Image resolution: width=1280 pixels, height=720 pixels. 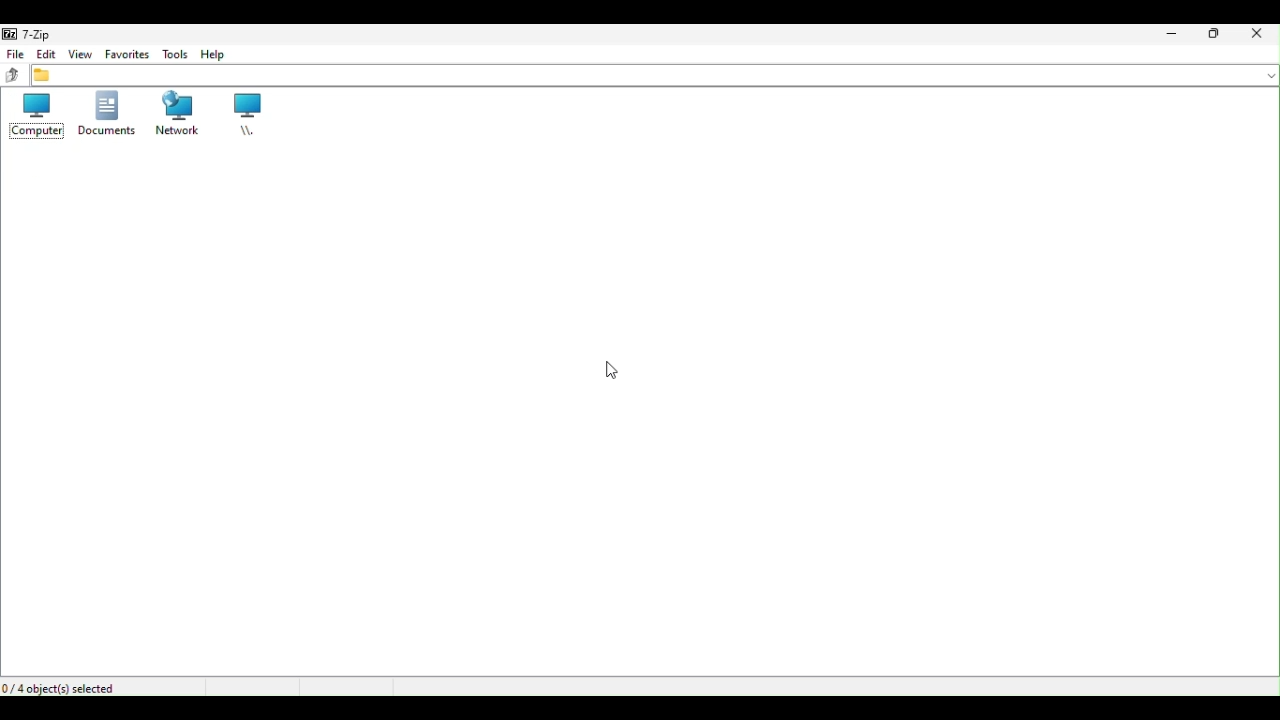 I want to click on up, so click(x=13, y=76).